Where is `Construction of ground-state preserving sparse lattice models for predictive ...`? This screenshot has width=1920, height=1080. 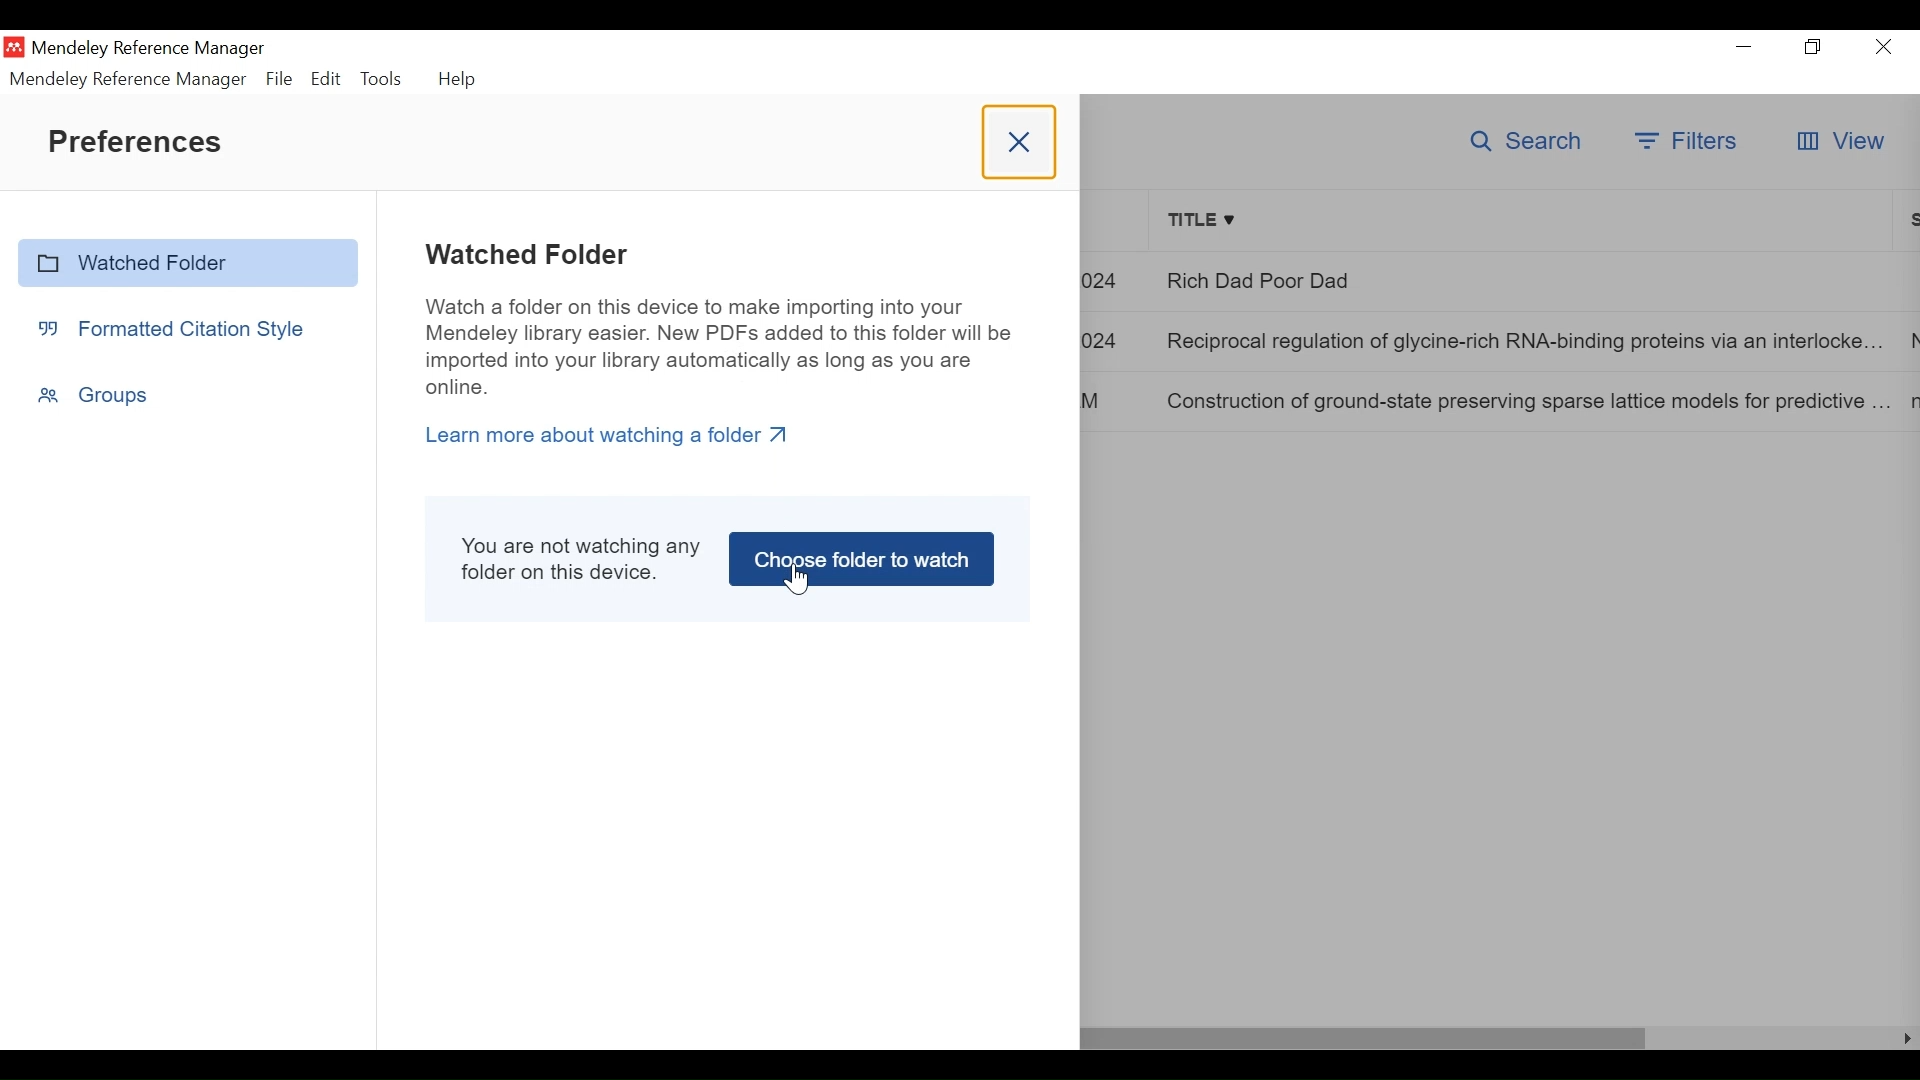 Construction of ground-state preserving sparse lattice models for predictive ... is located at coordinates (1517, 403).